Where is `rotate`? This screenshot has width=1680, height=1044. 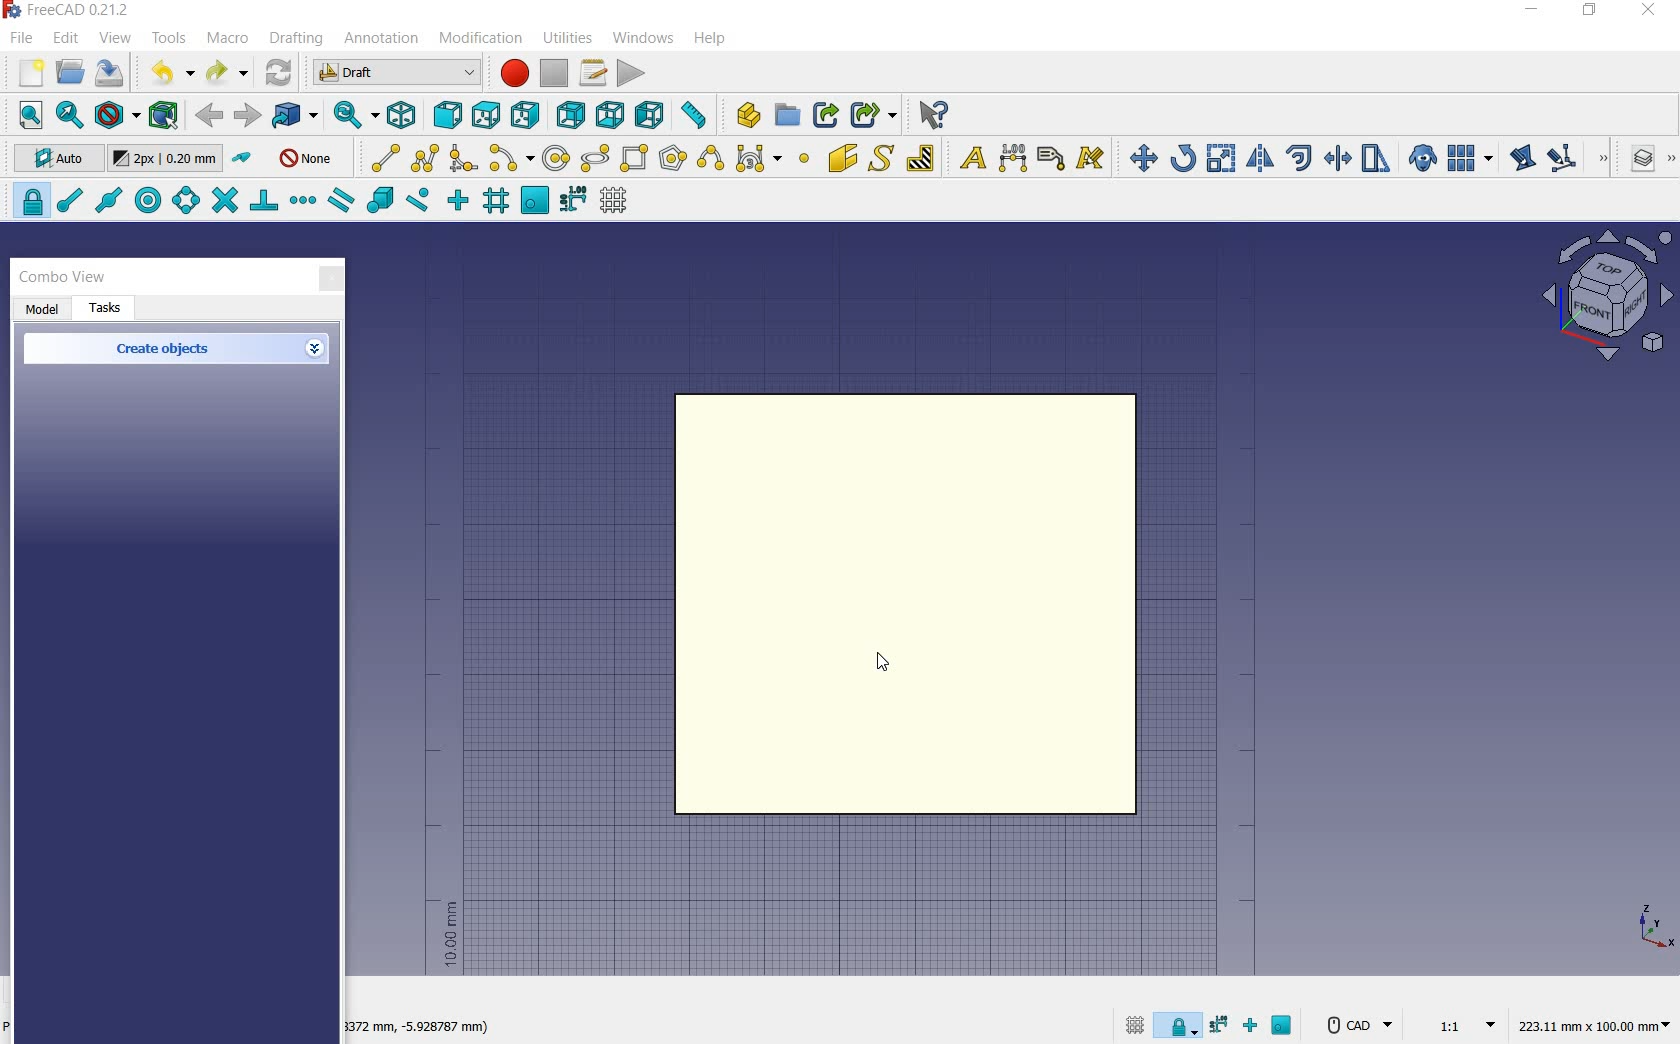
rotate is located at coordinates (1183, 157).